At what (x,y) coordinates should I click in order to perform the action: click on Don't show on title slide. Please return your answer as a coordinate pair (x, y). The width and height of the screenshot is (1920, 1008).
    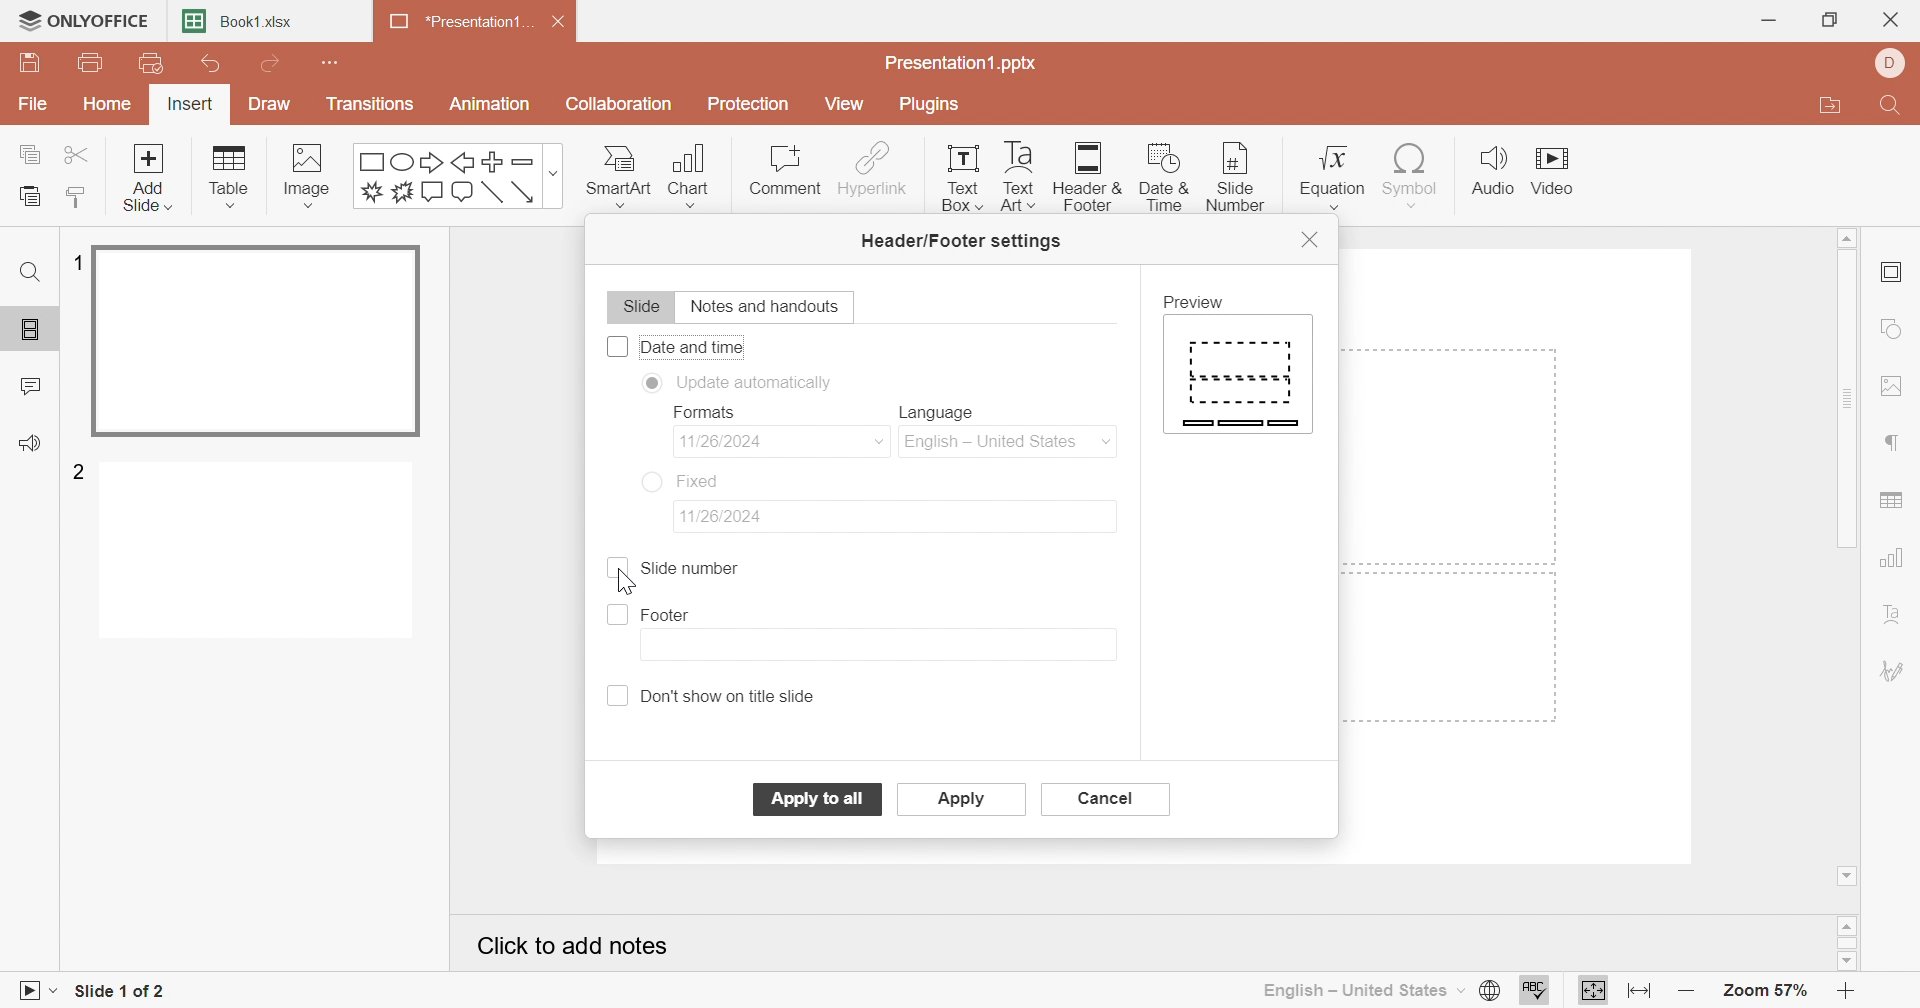
    Looking at the image, I should click on (735, 695).